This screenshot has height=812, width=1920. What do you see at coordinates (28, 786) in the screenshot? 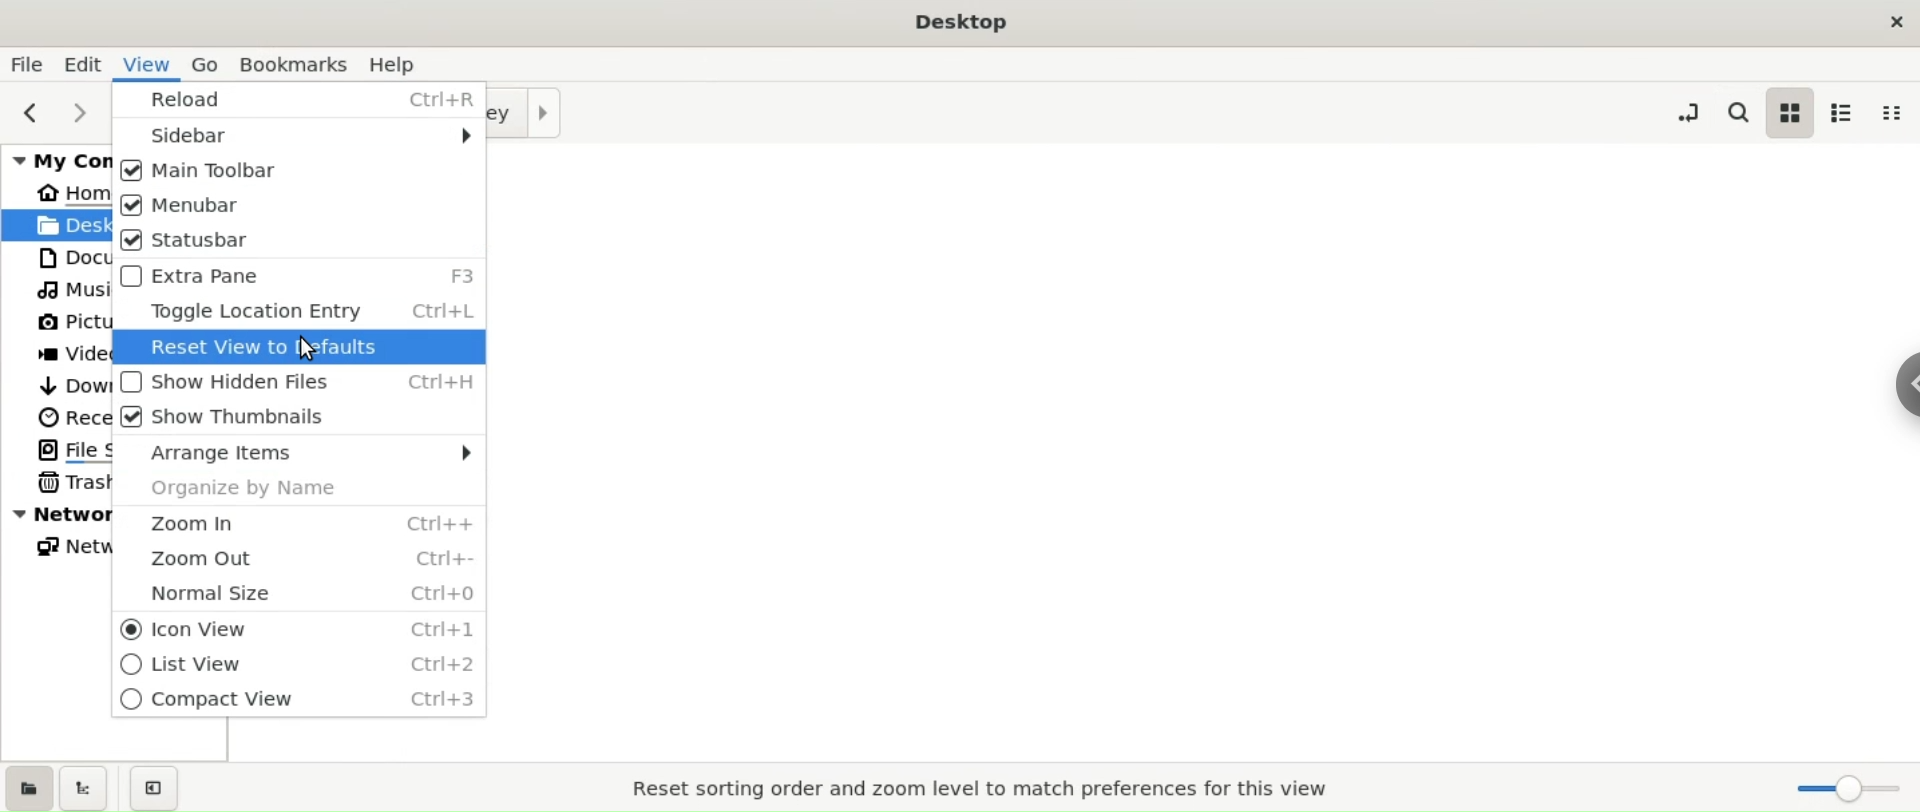
I see `show places` at bounding box center [28, 786].